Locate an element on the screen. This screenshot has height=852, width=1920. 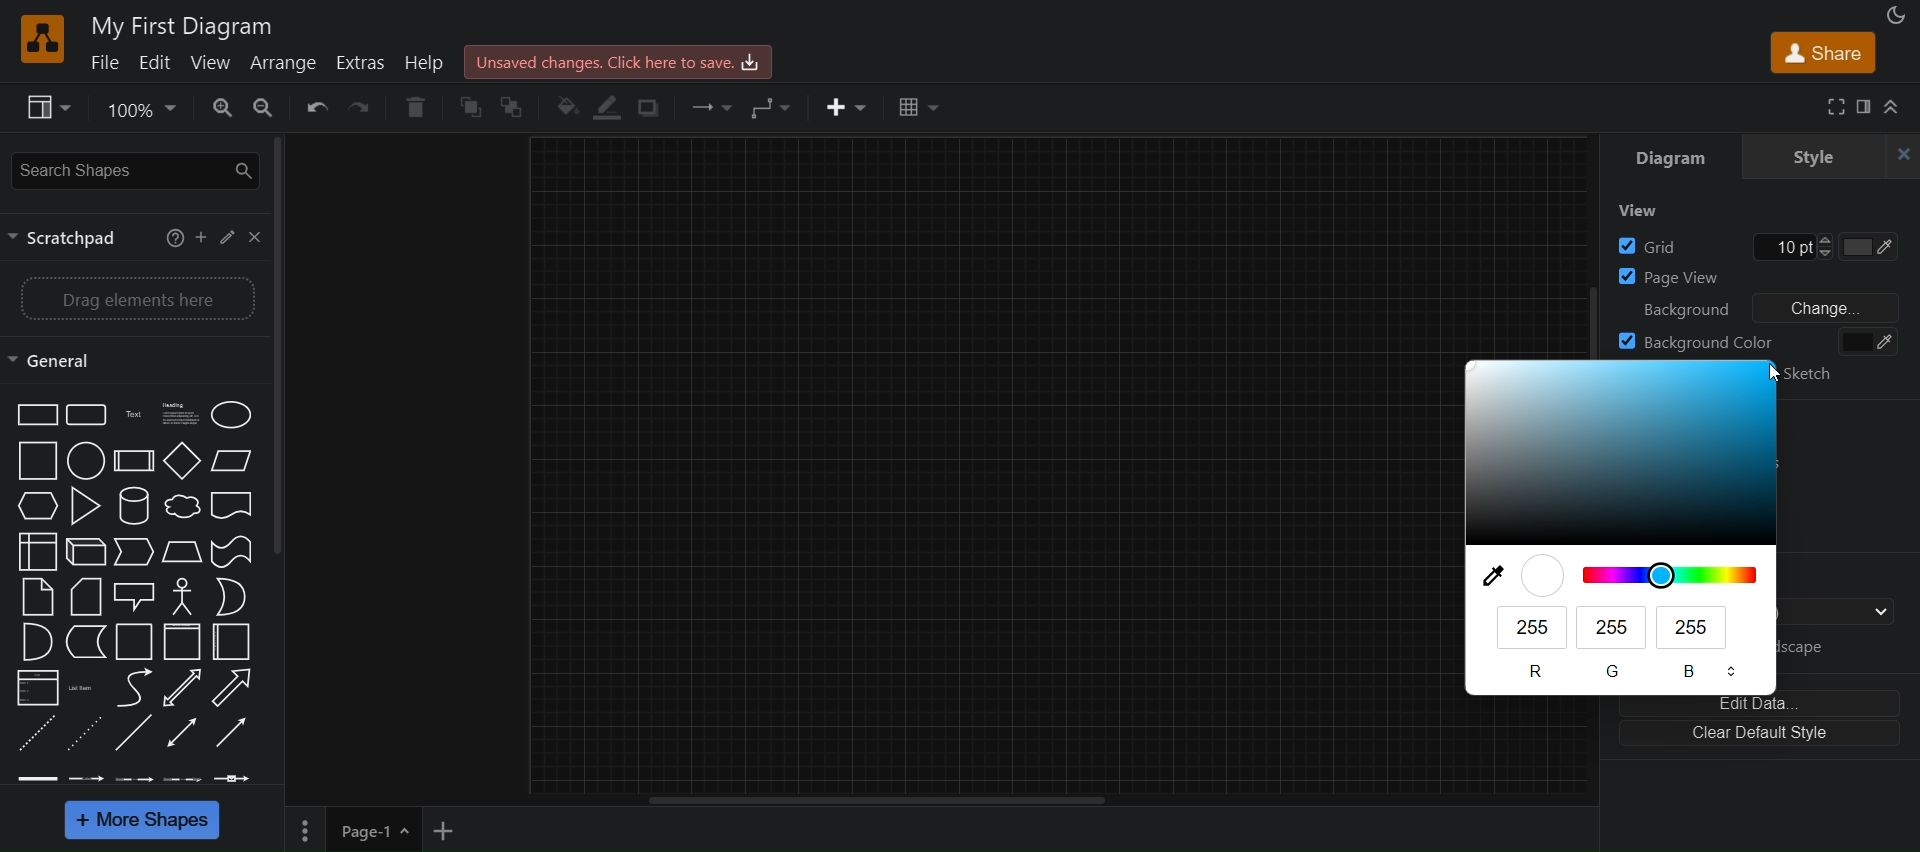
change is located at coordinates (1823, 306).